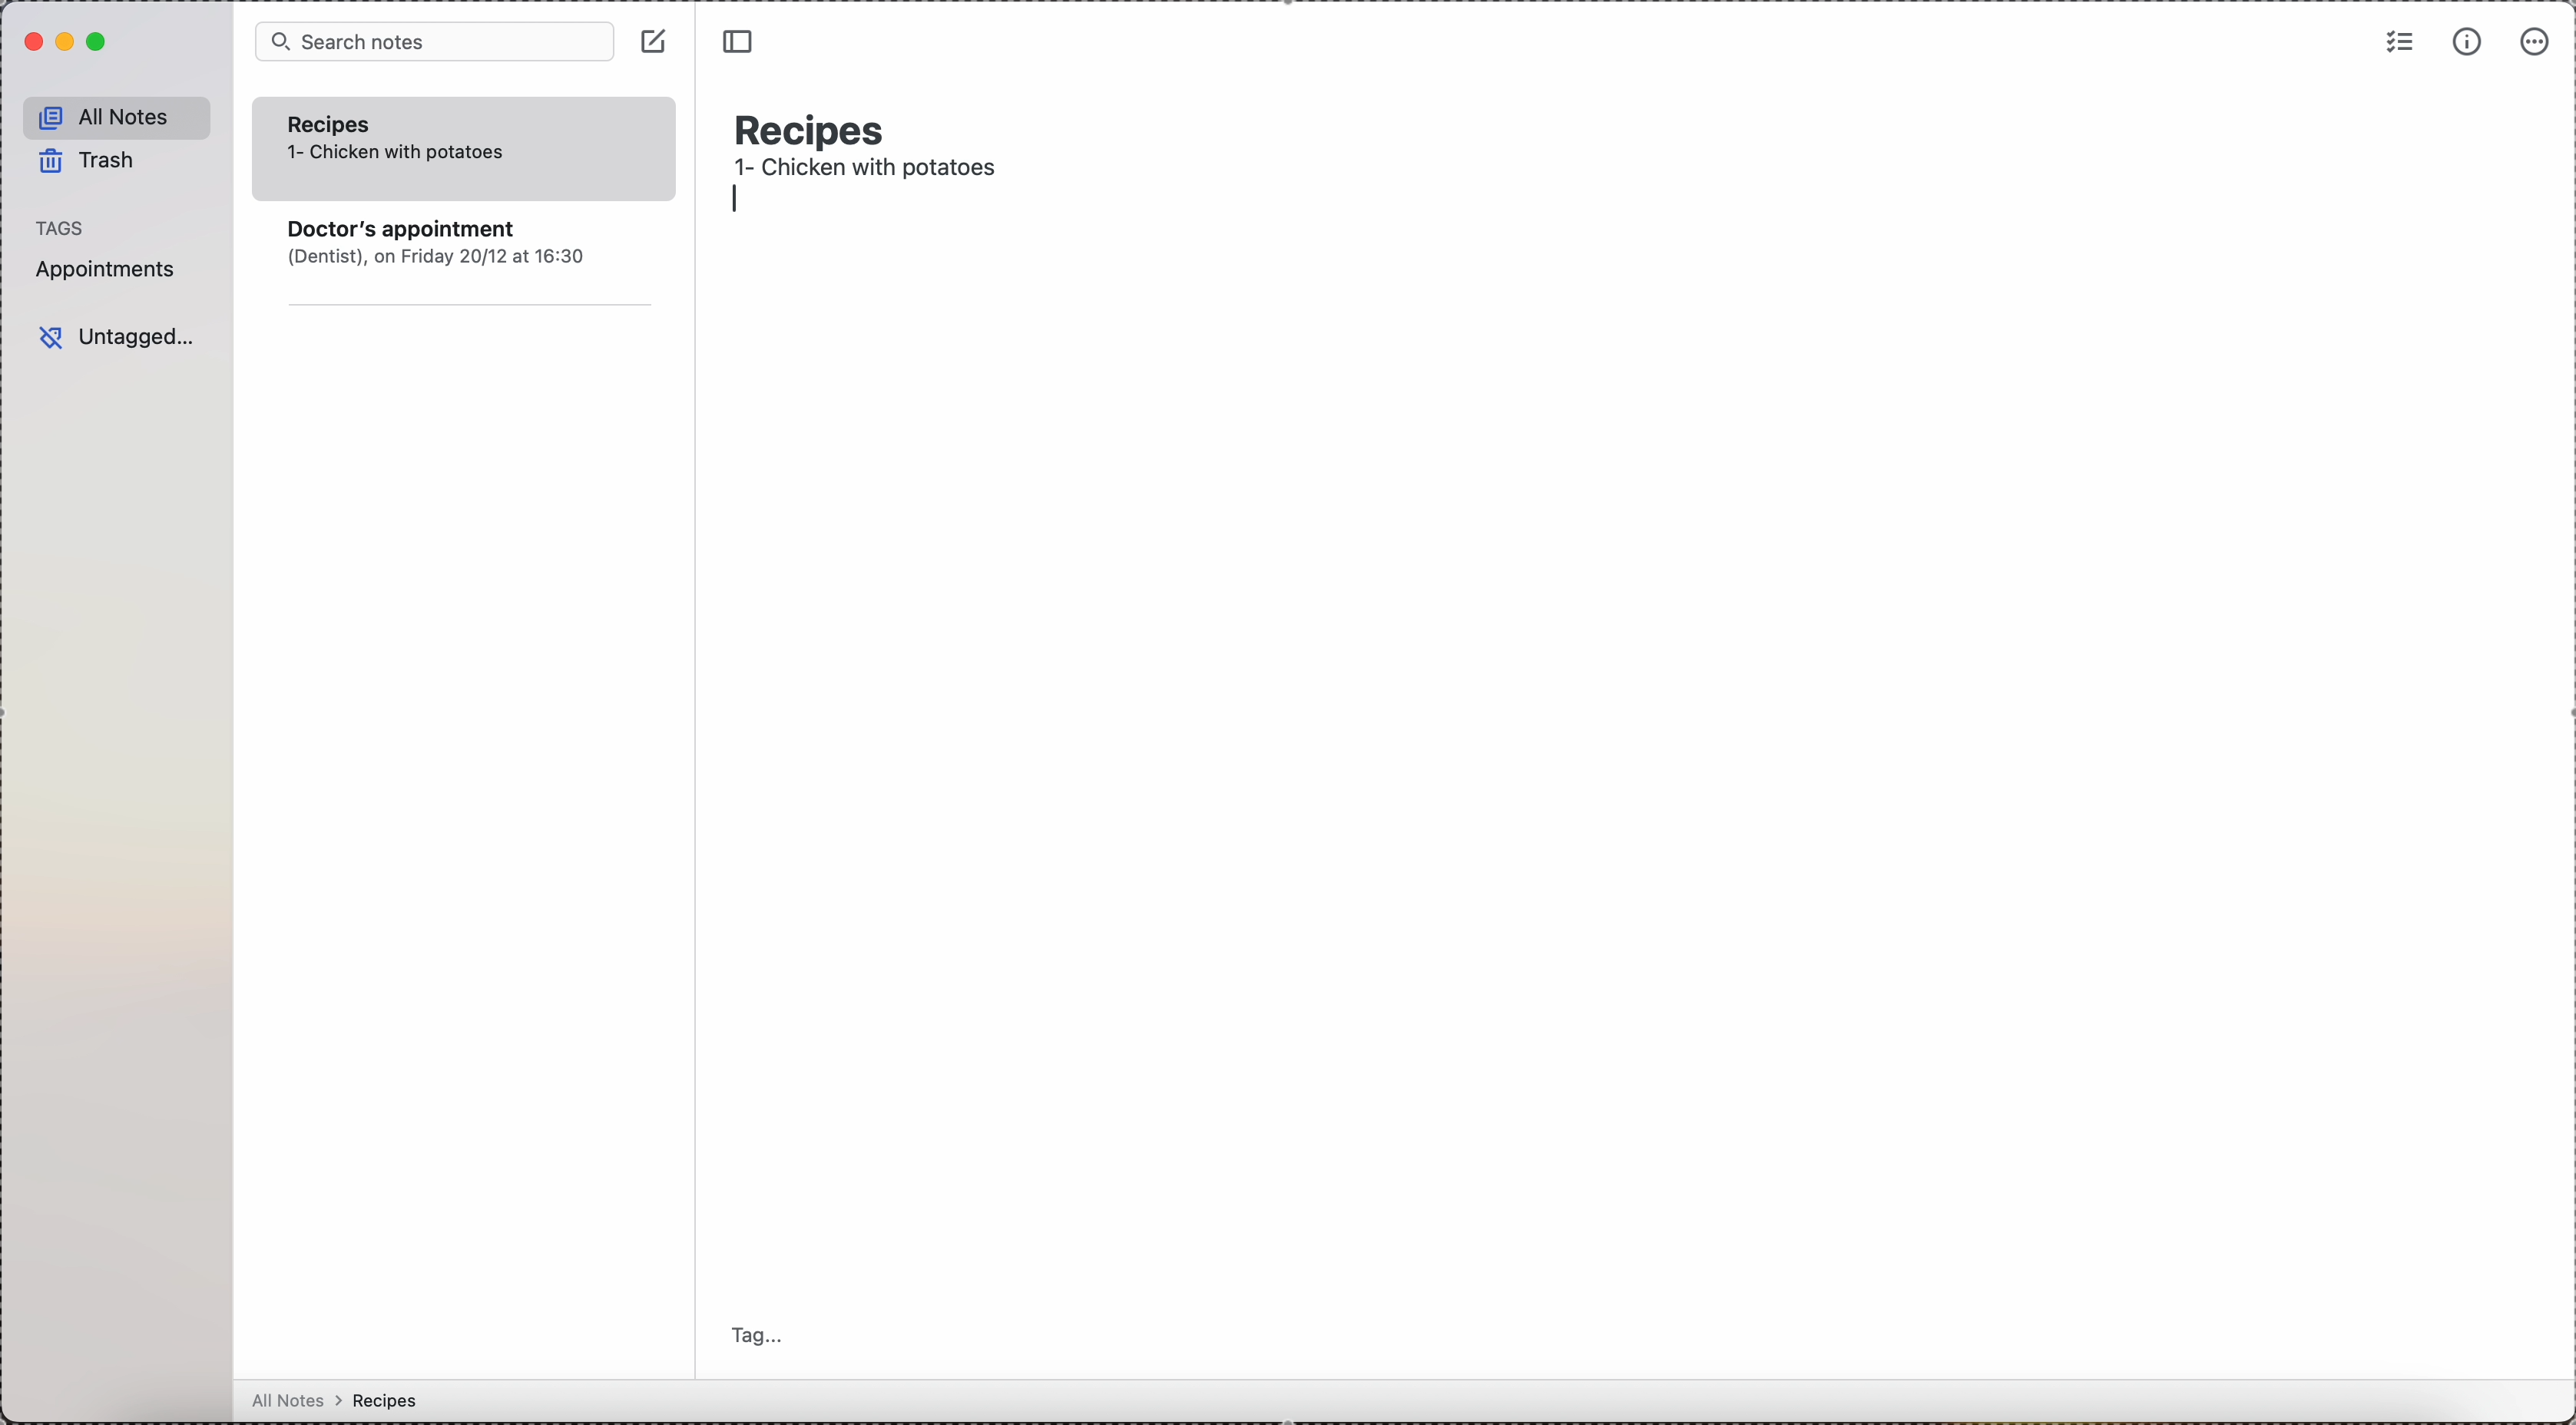 The image size is (2576, 1425). I want to click on 1- Chicken with potatoes, so click(875, 171).